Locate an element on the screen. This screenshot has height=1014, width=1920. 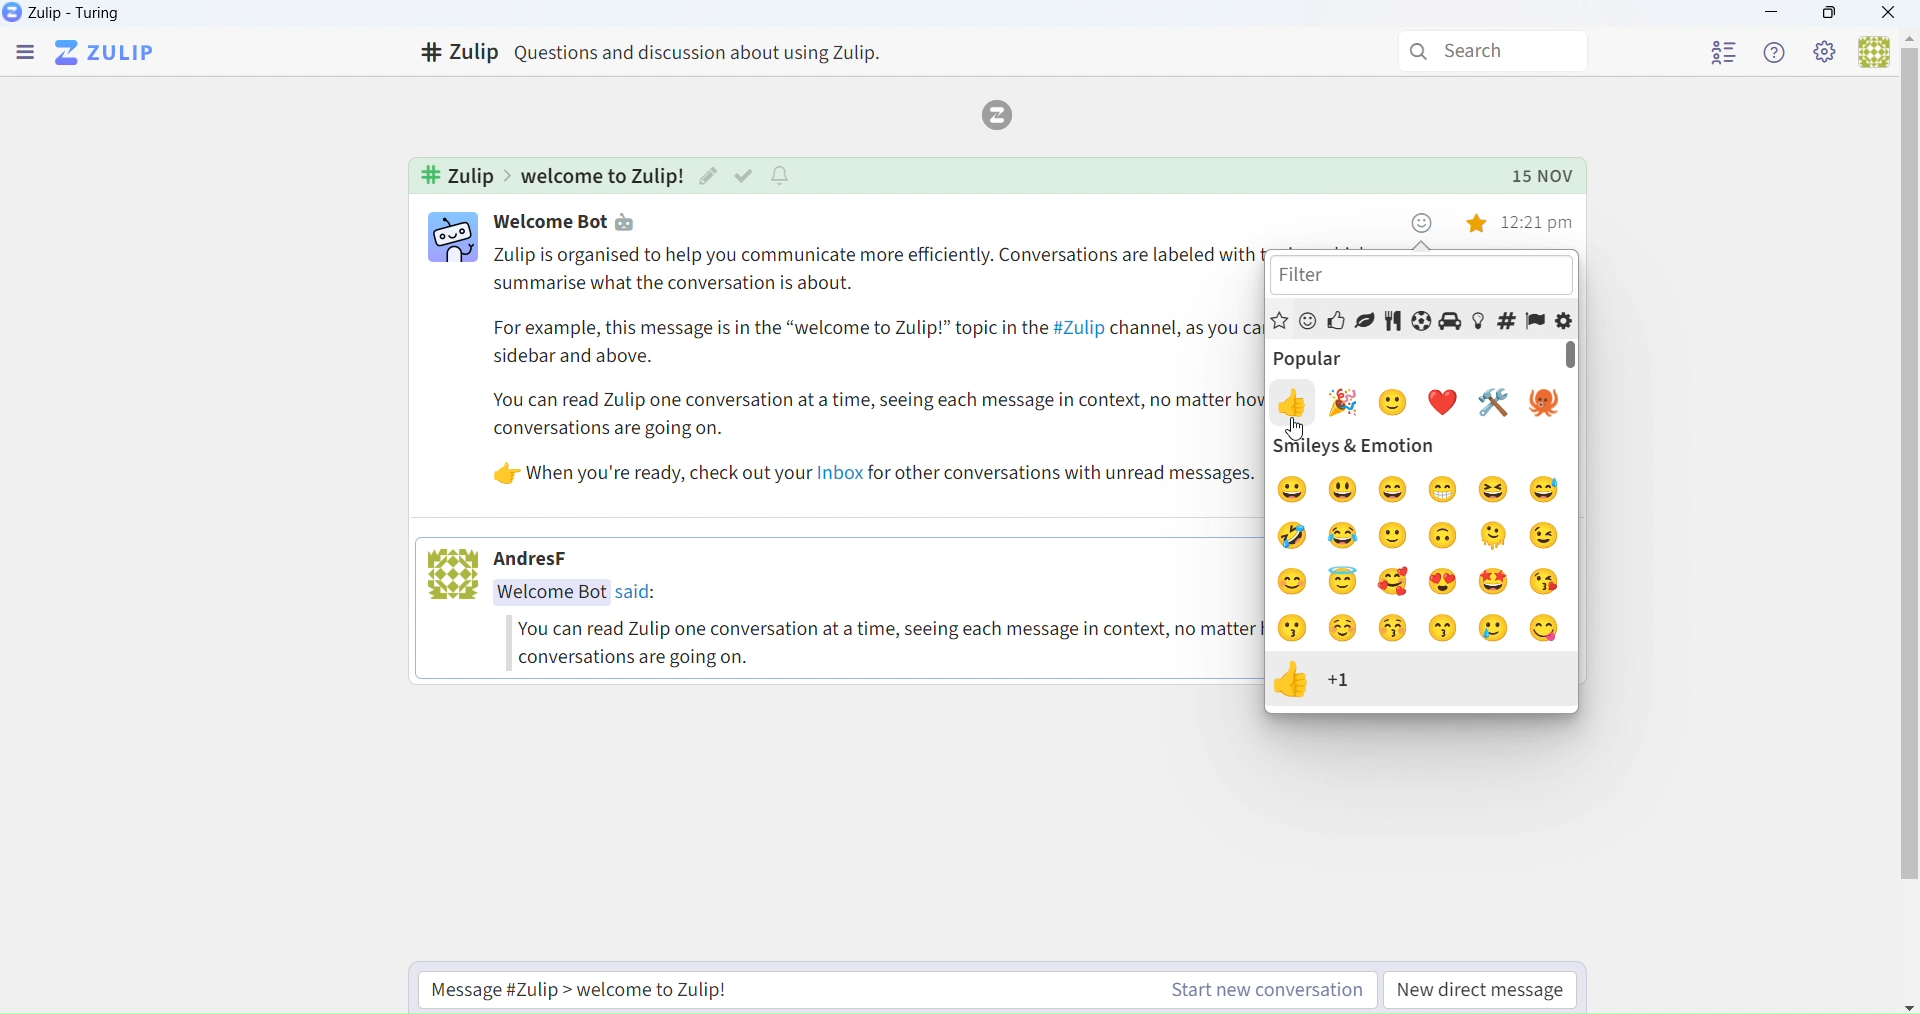
smile with hearts on face is located at coordinates (1395, 579).